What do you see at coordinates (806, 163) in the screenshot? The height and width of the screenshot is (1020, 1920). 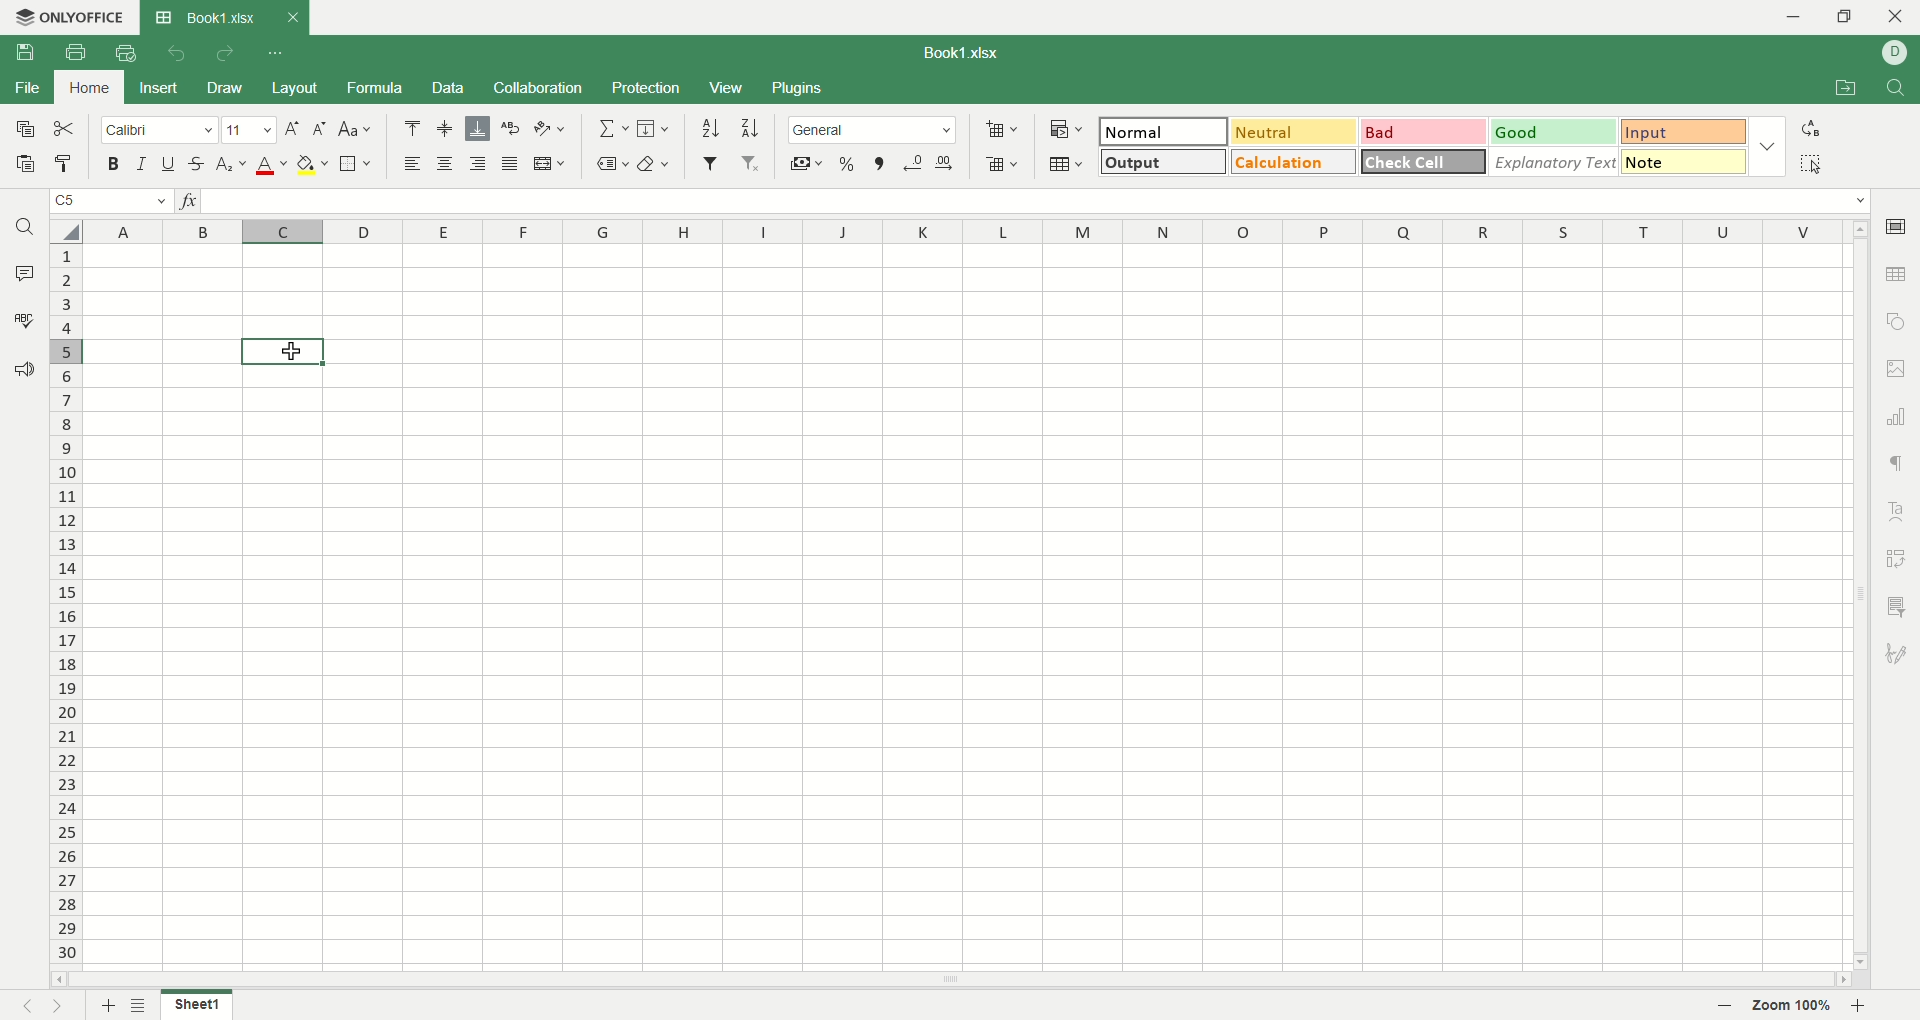 I see `accounting style` at bounding box center [806, 163].